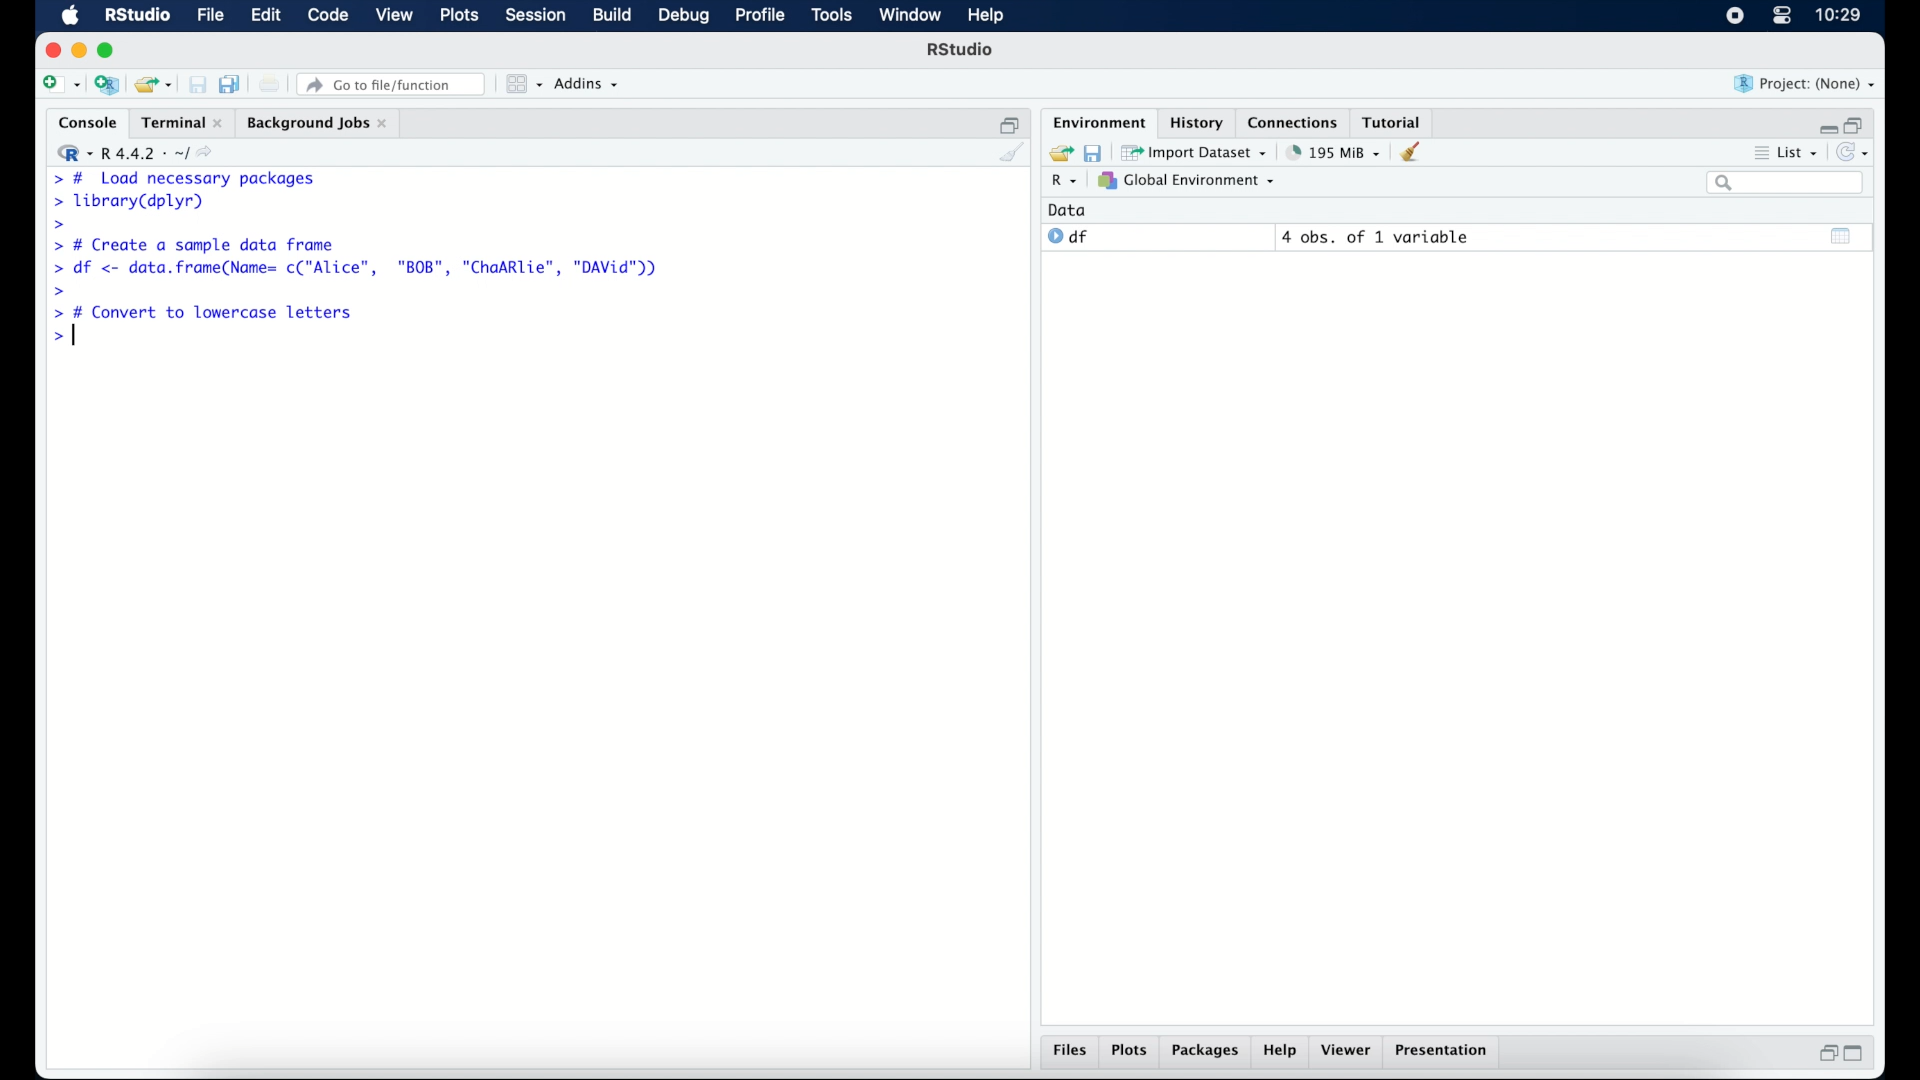 The image size is (1920, 1080). What do you see at coordinates (109, 50) in the screenshot?
I see `maximize` at bounding box center [109, 50].